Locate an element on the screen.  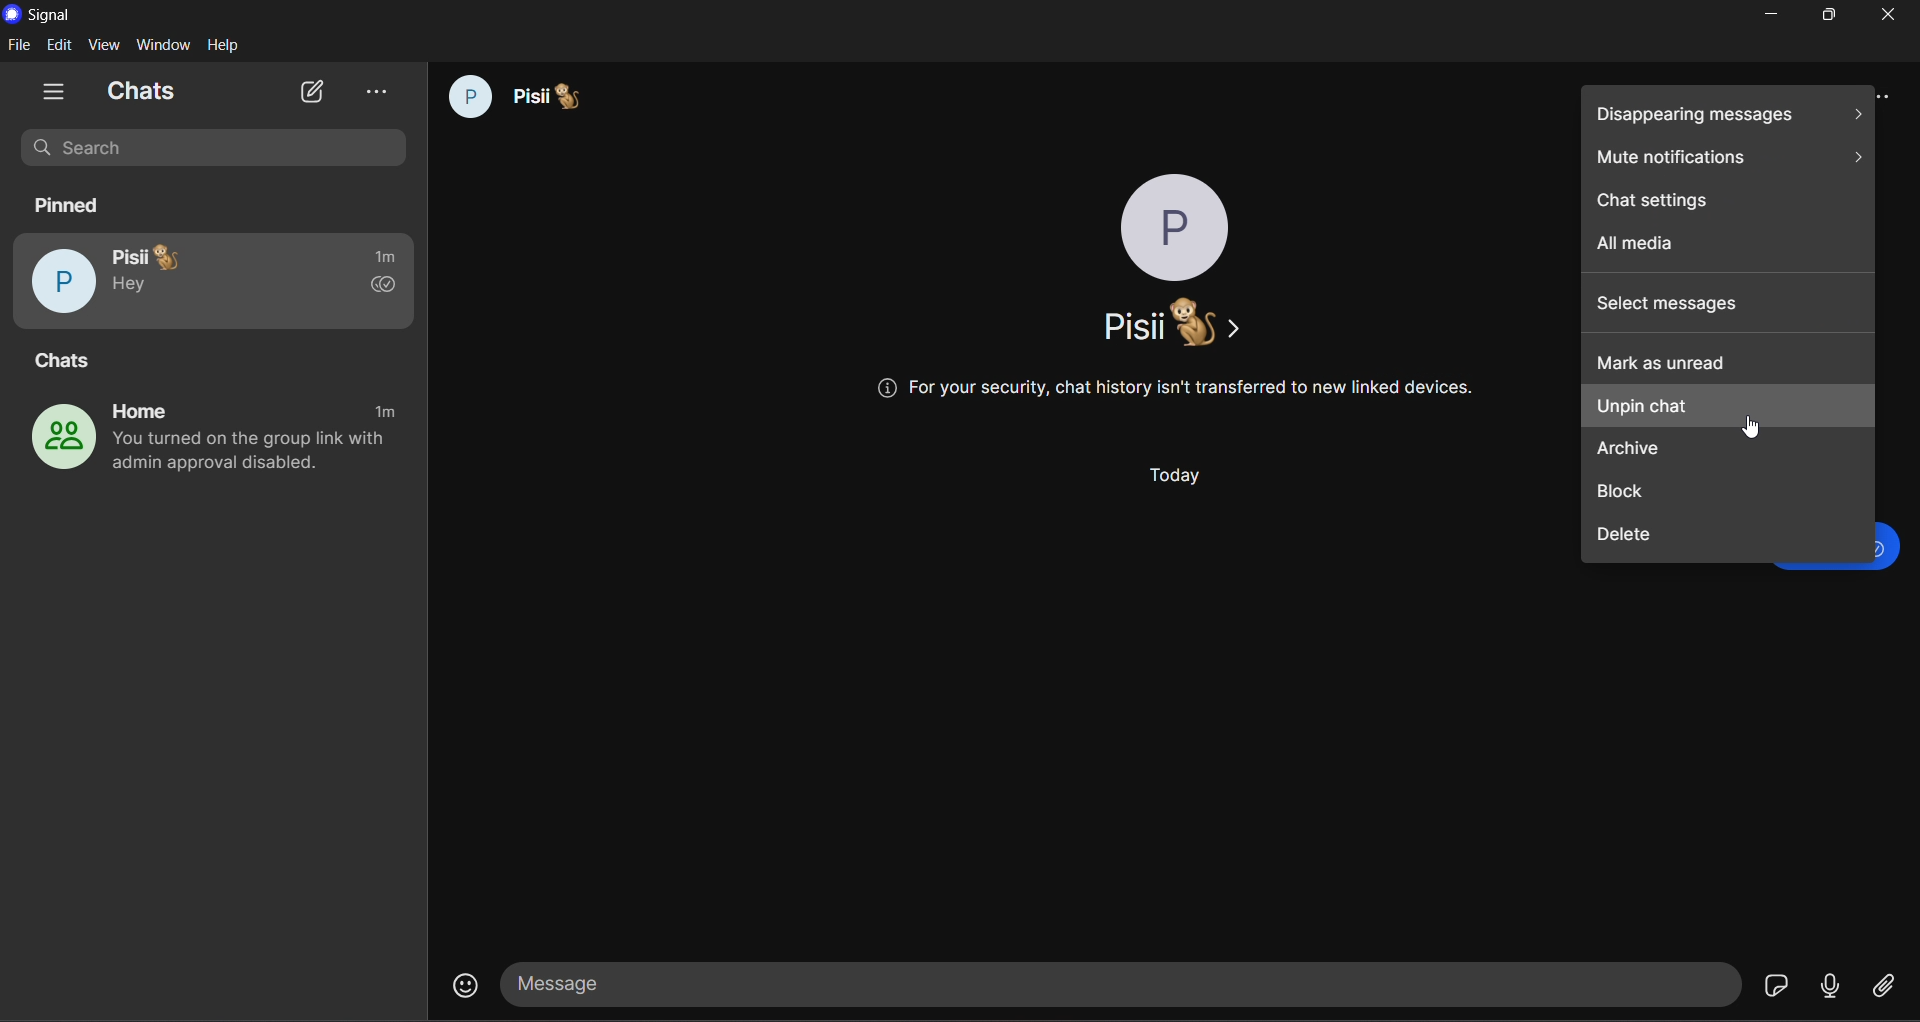
archive is located at coordinates (1726, 450).